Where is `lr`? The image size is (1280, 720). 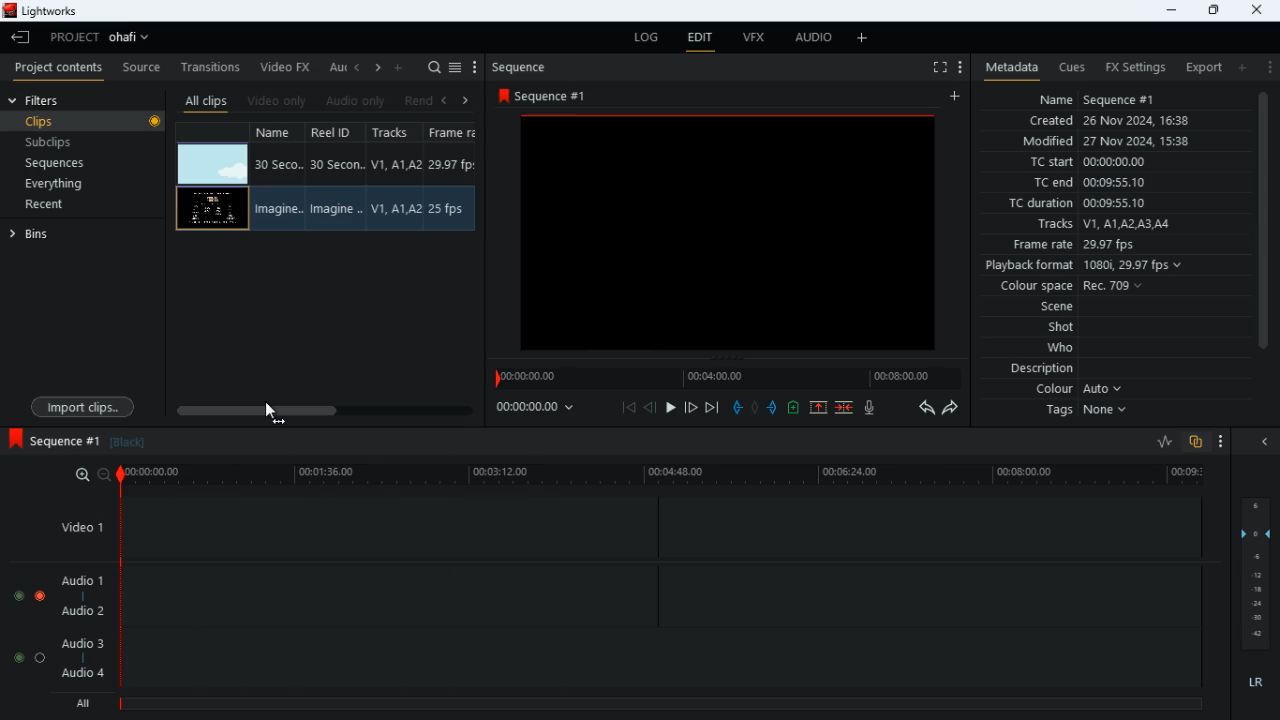 lr is located at coordinates (1256, 683).